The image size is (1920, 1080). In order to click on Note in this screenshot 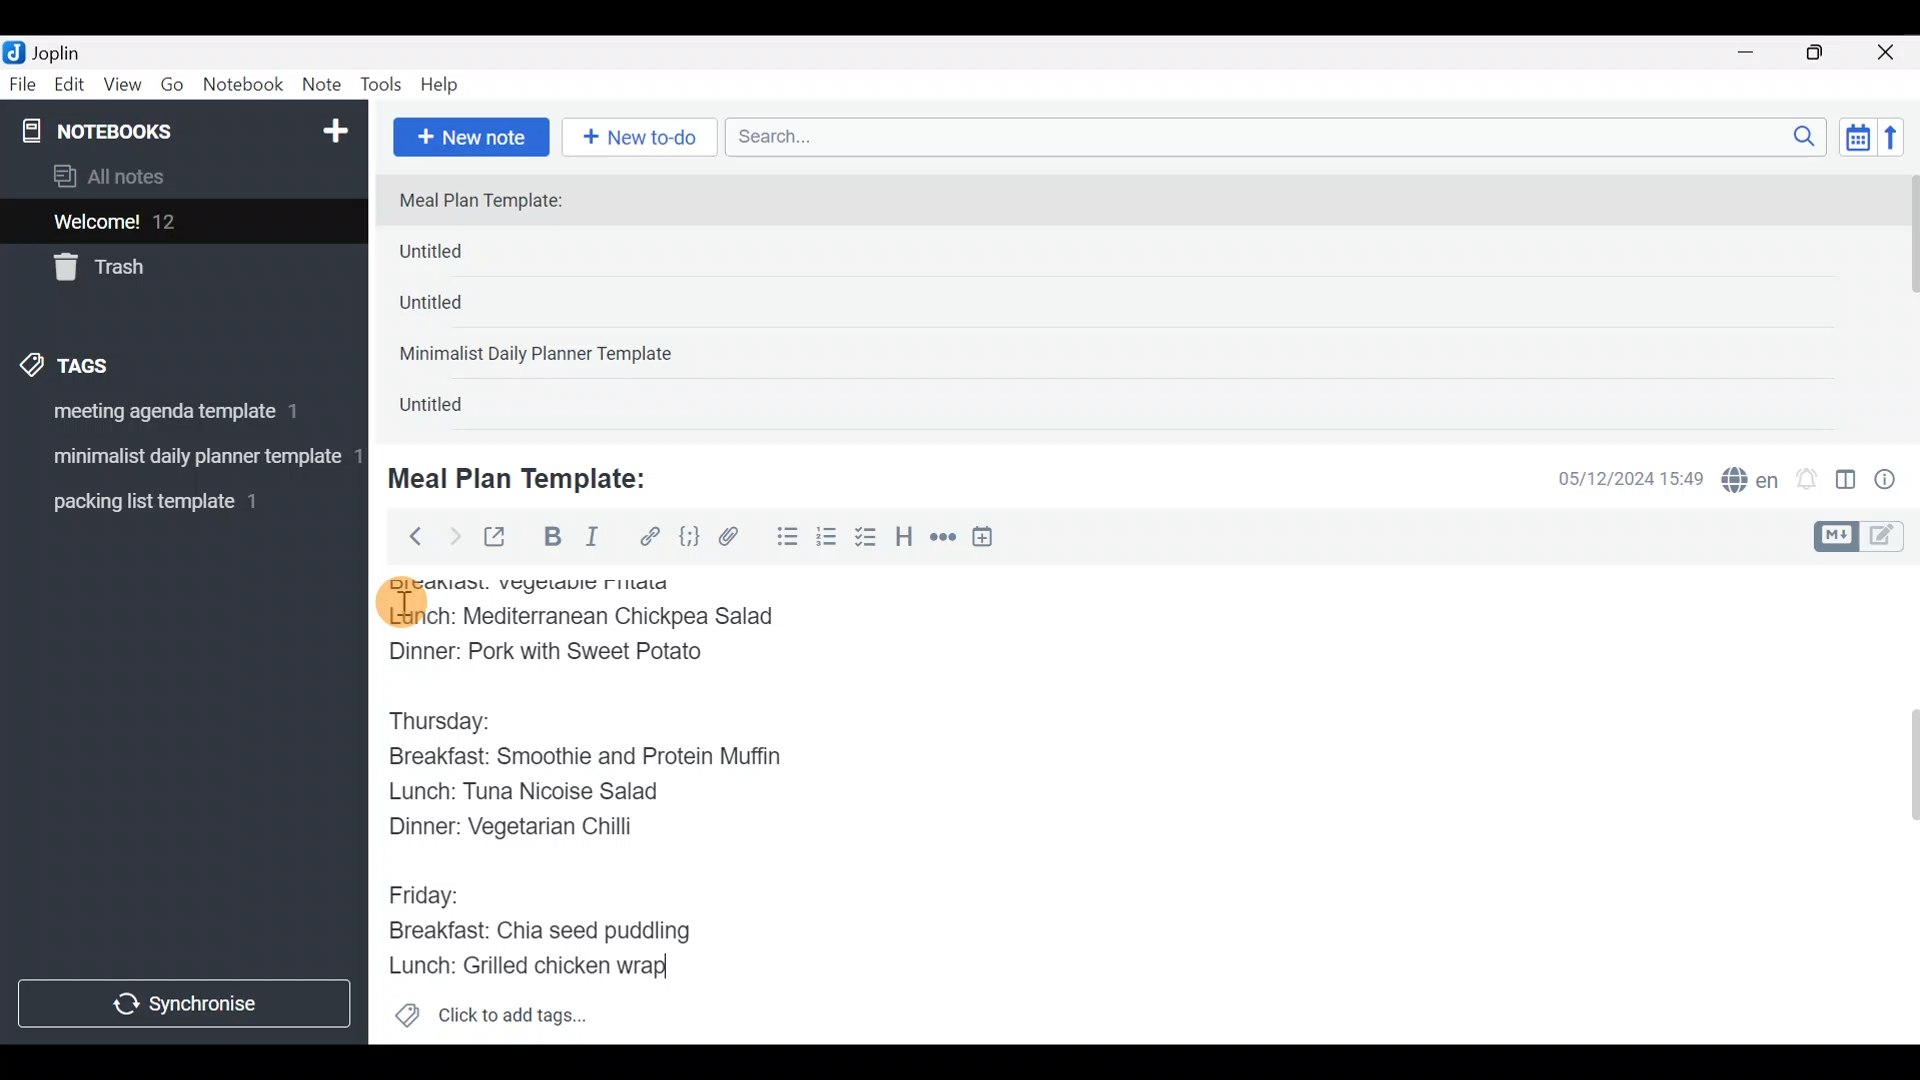, I will do `click(326, 86)`.